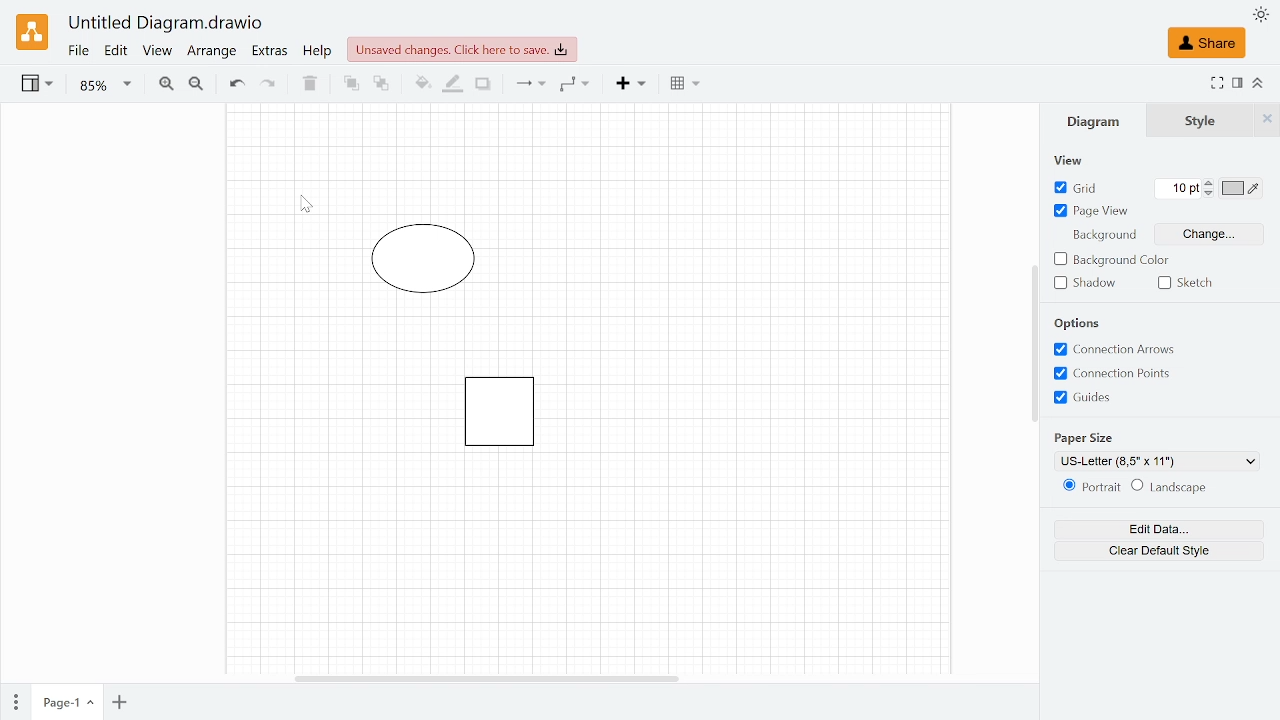 Image resolution: width=1280 pixels, height=720 pixels. I want to click on Edit data, so click(1159, 529).